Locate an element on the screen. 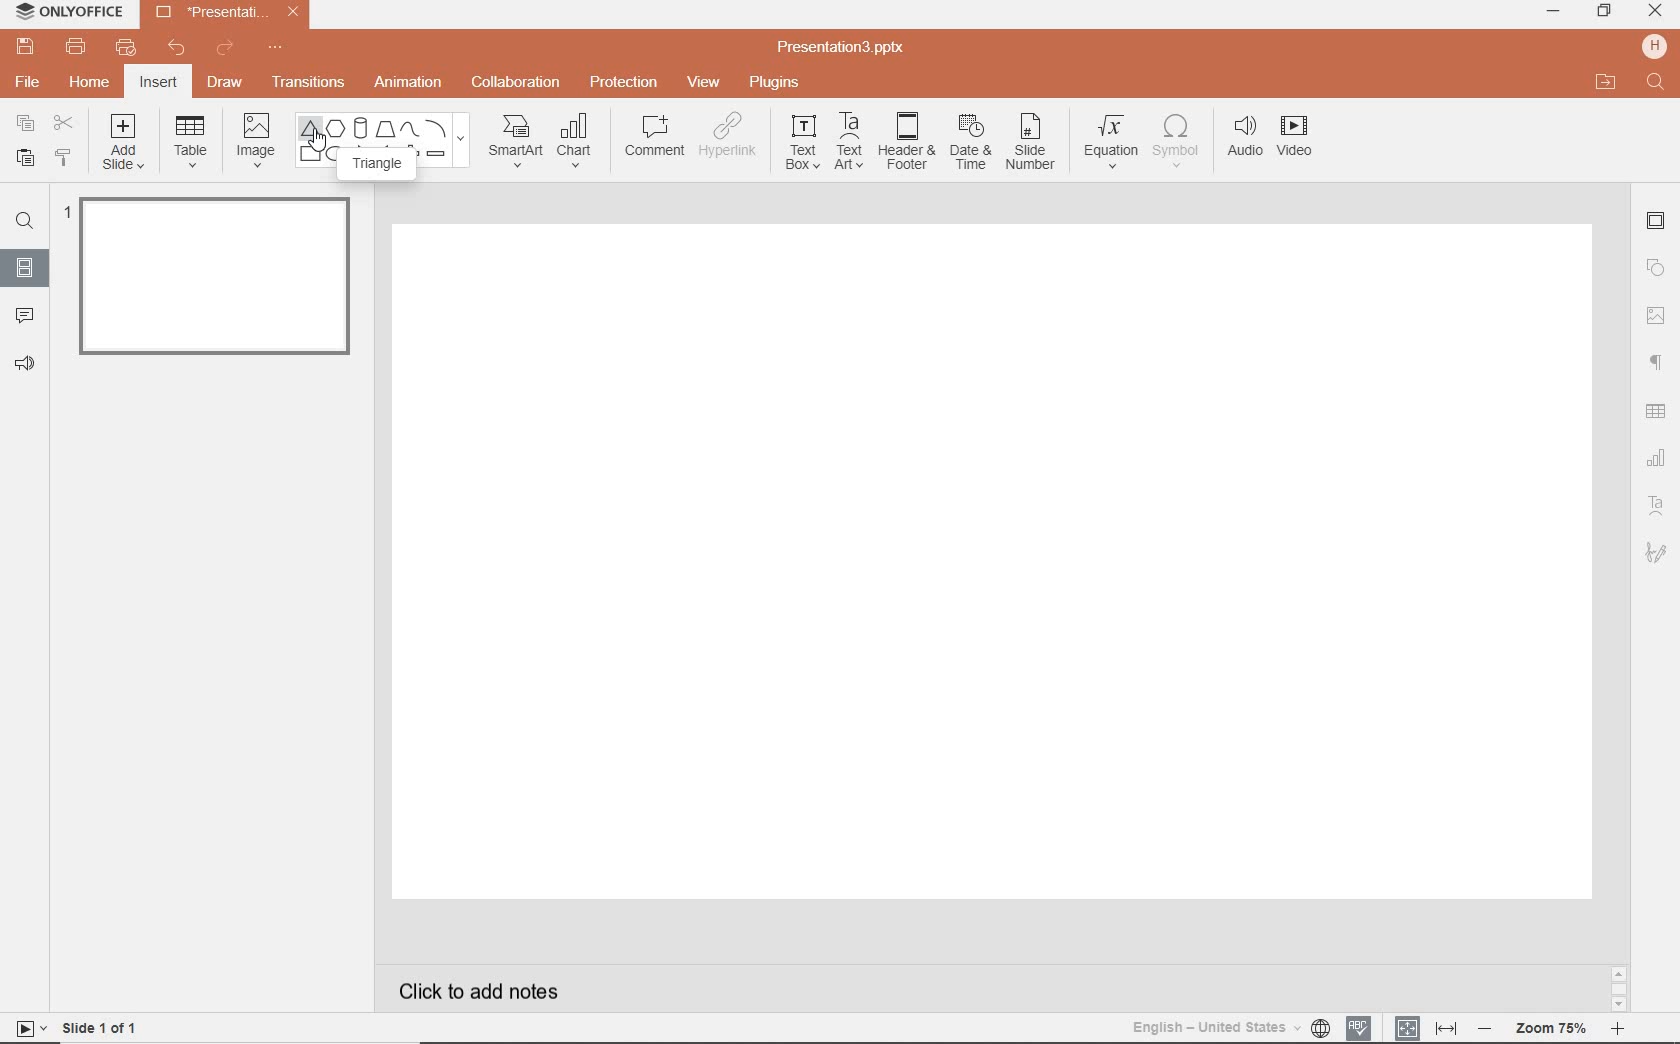 This screenshot has width=1680, height=1044. start slideshow is located at coordinates (24, 1031).